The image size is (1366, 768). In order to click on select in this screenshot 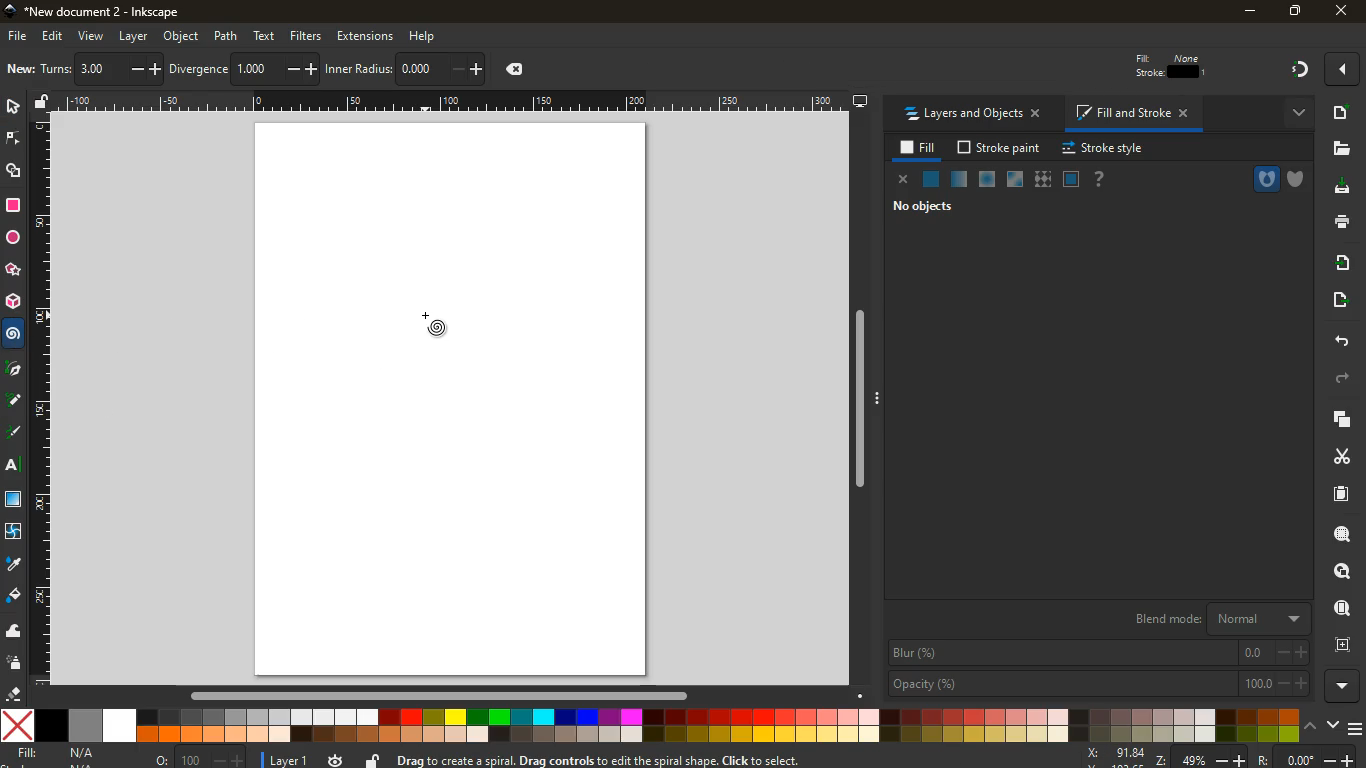, I will do `click(146, 71)`.